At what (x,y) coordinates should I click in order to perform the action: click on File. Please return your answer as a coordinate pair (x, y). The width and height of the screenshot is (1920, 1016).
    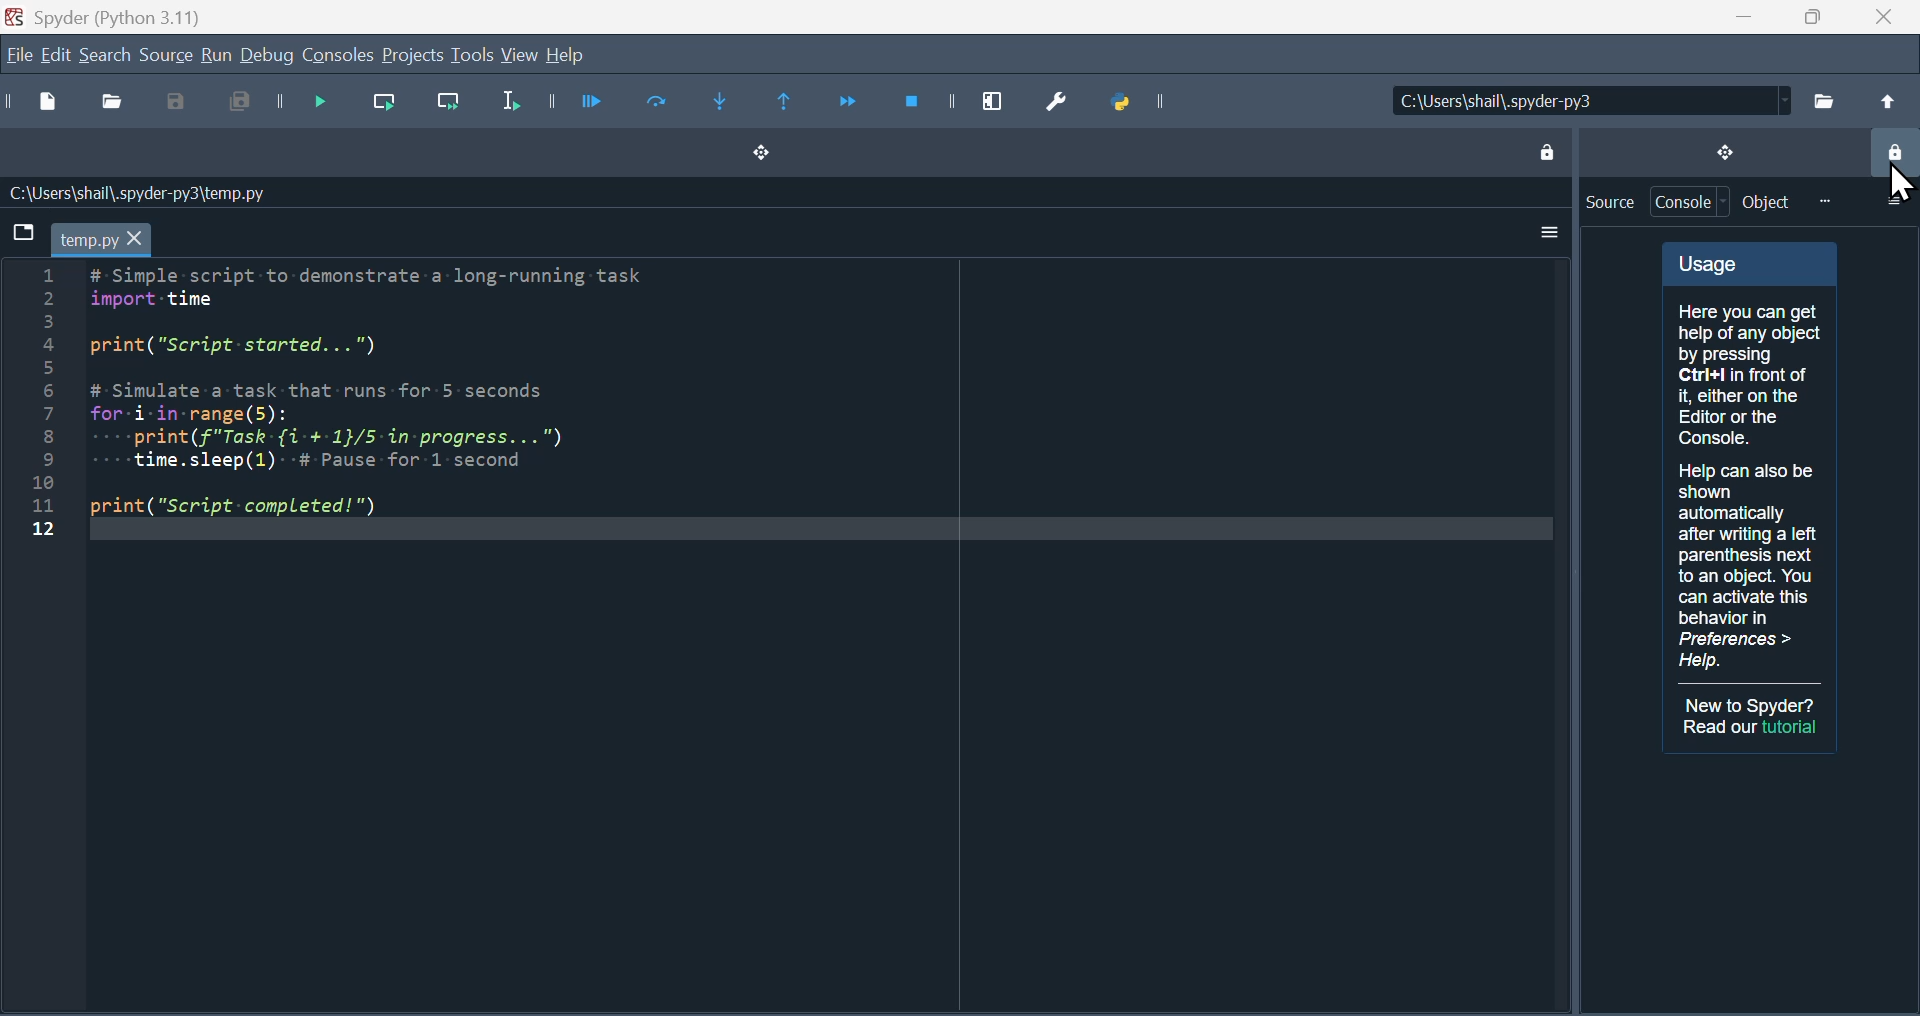
    Looking at the image, I should click on (17, 57).